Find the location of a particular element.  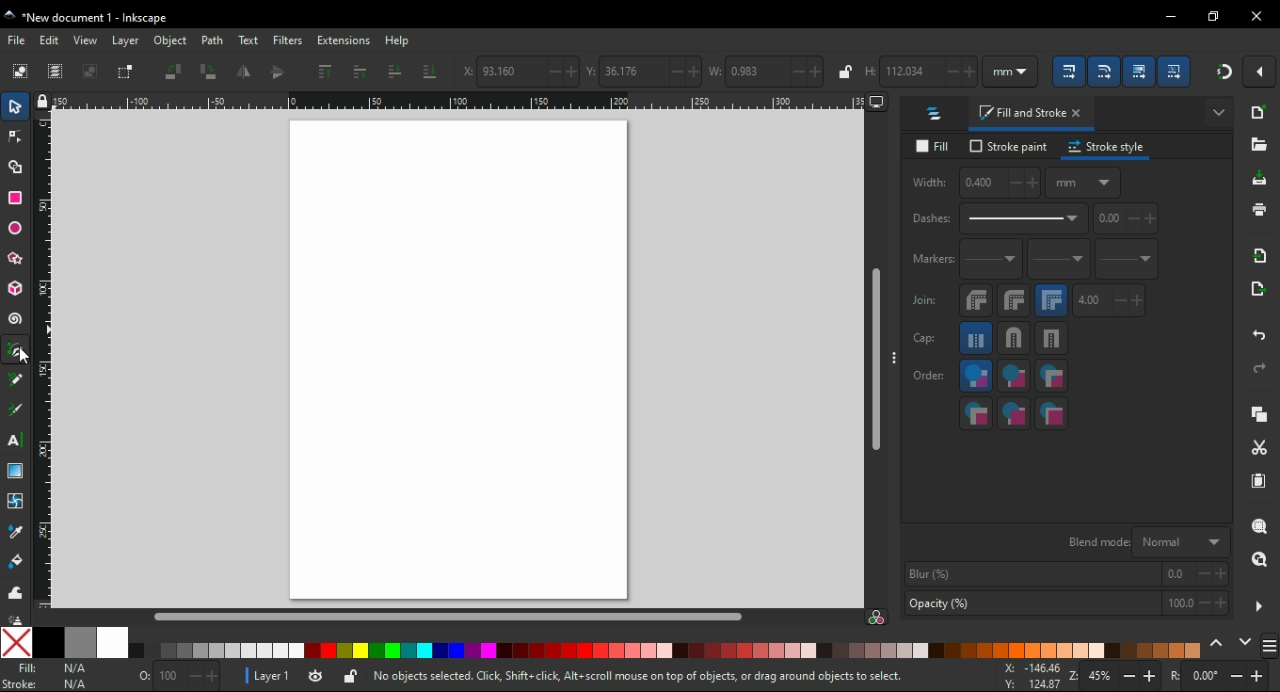

 is located at coordinates (1108, 299).